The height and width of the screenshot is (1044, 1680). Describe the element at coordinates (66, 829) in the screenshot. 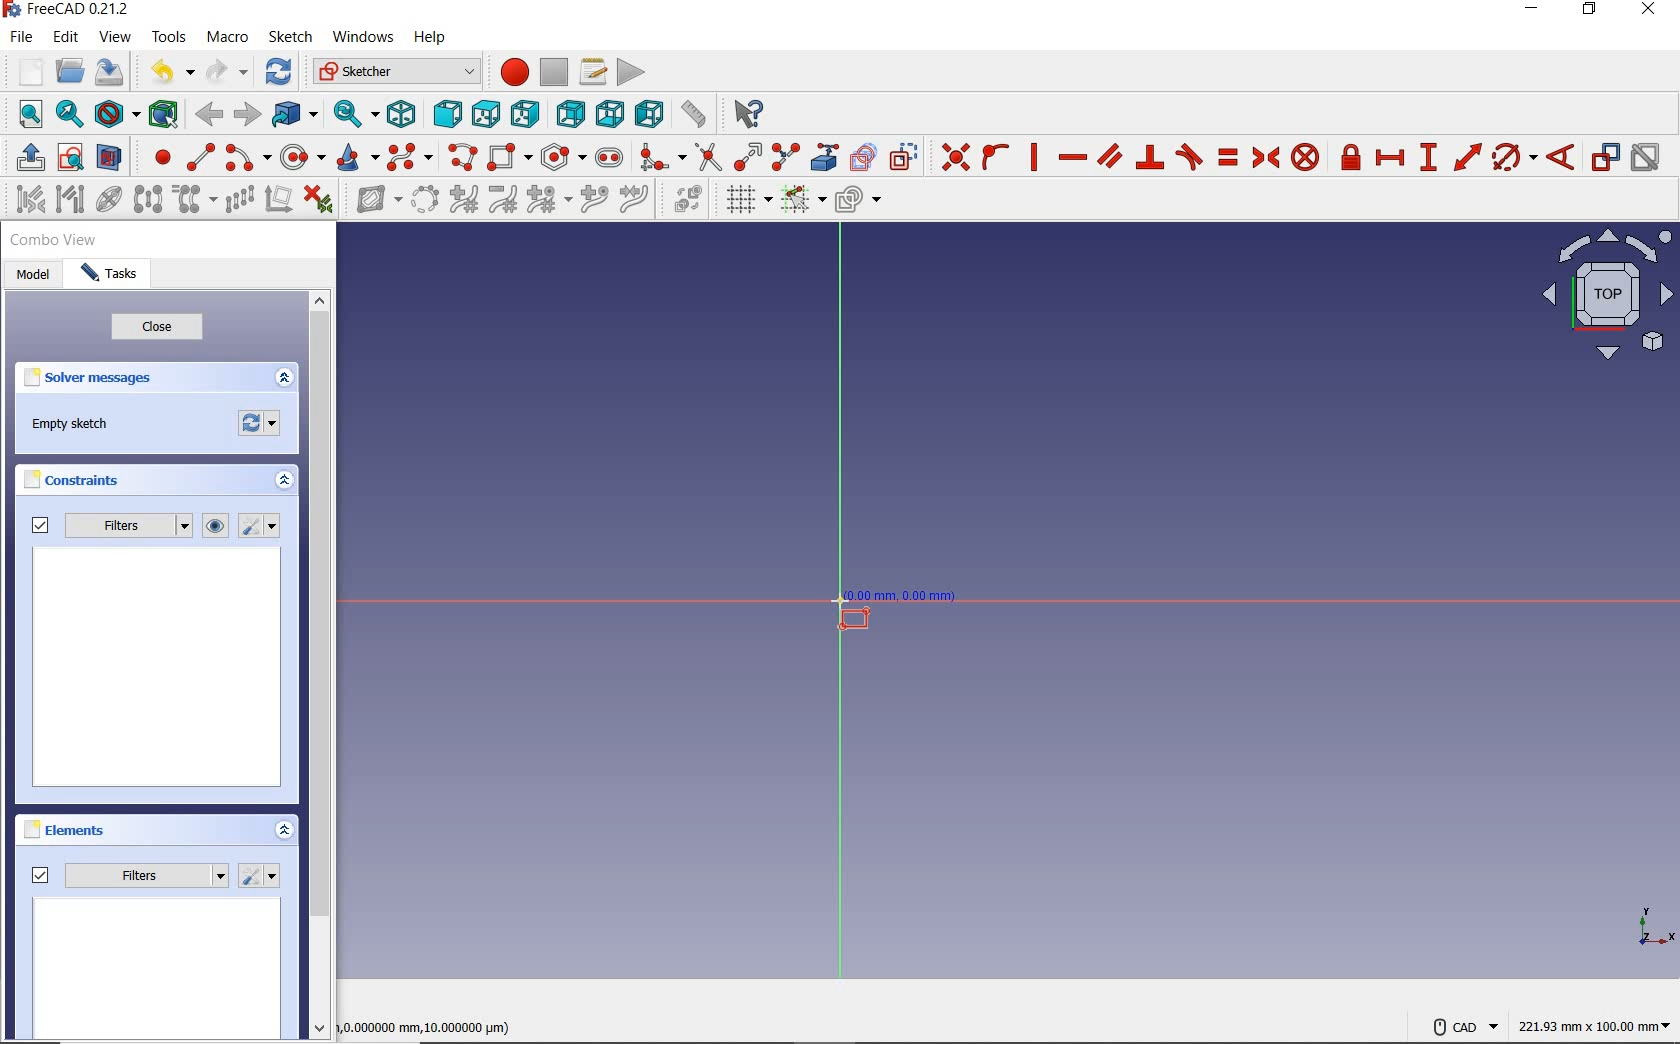

I see `elements` at that location.